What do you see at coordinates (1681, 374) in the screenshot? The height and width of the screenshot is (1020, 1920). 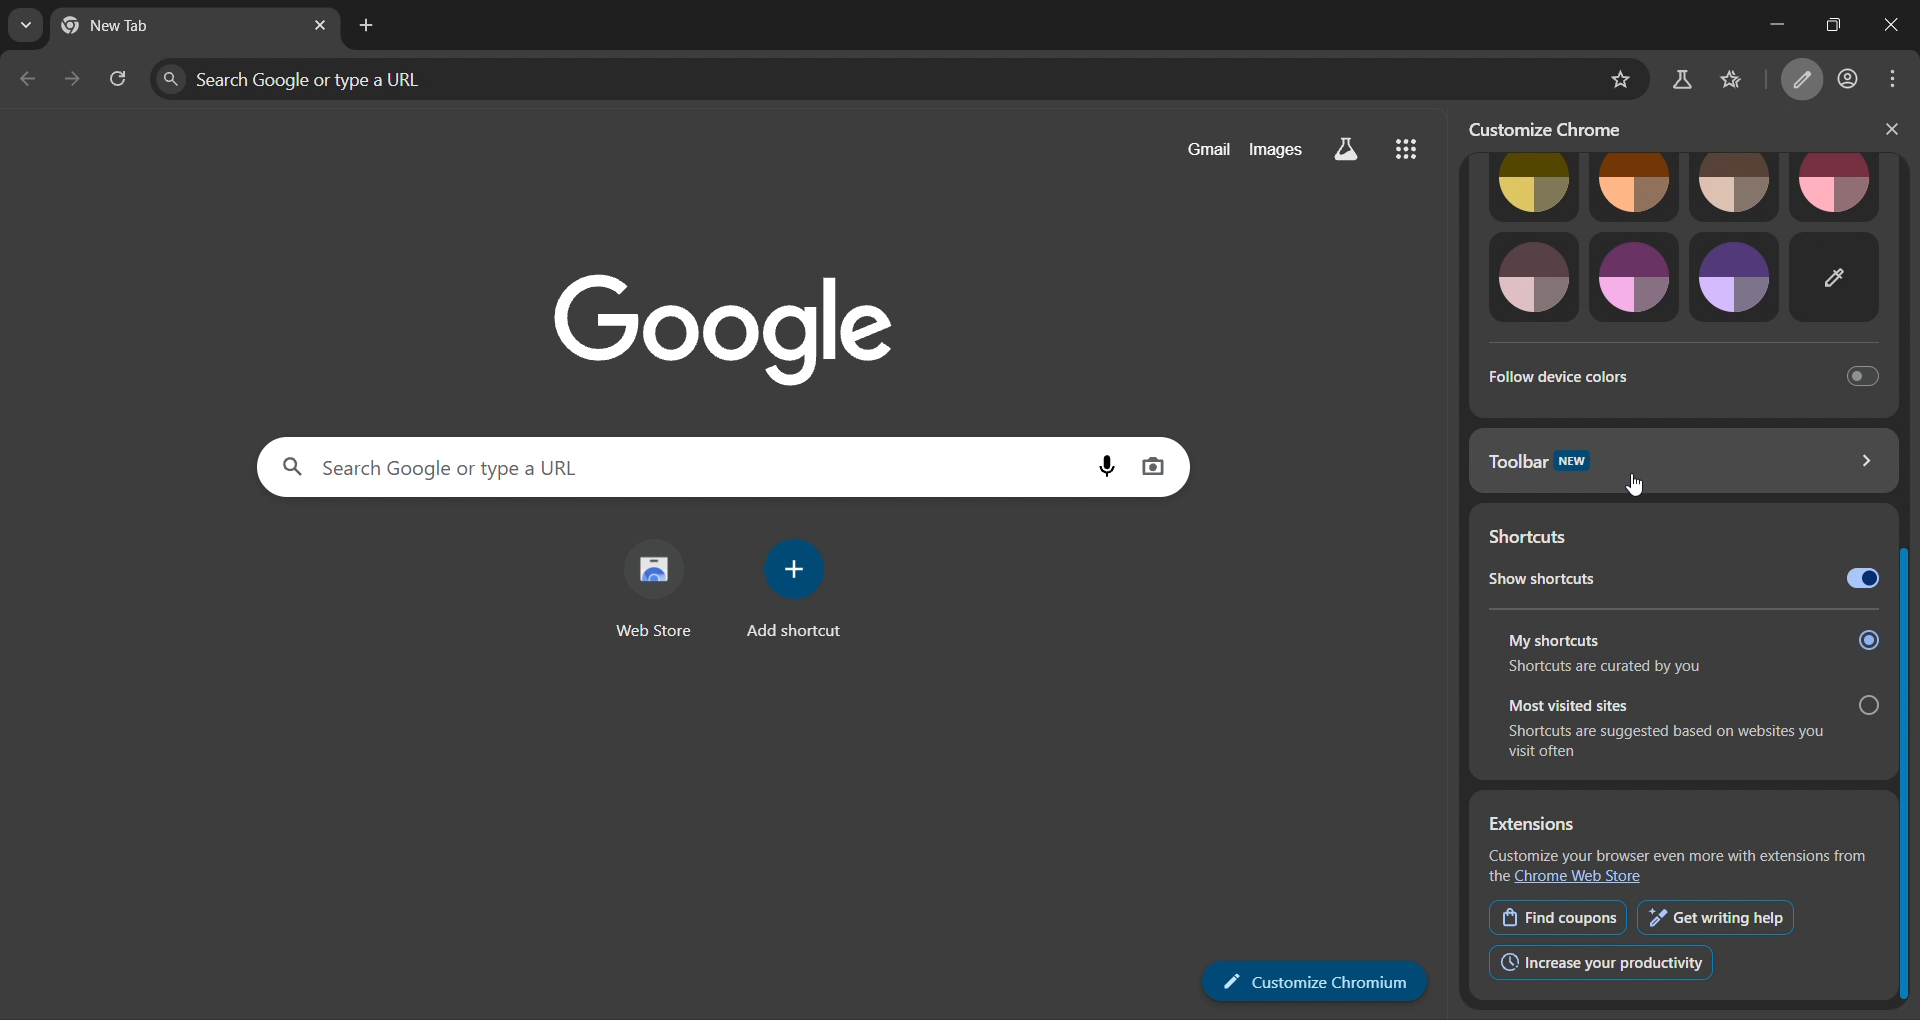 I see `follow device colors` at bounding box center [1681, 374].